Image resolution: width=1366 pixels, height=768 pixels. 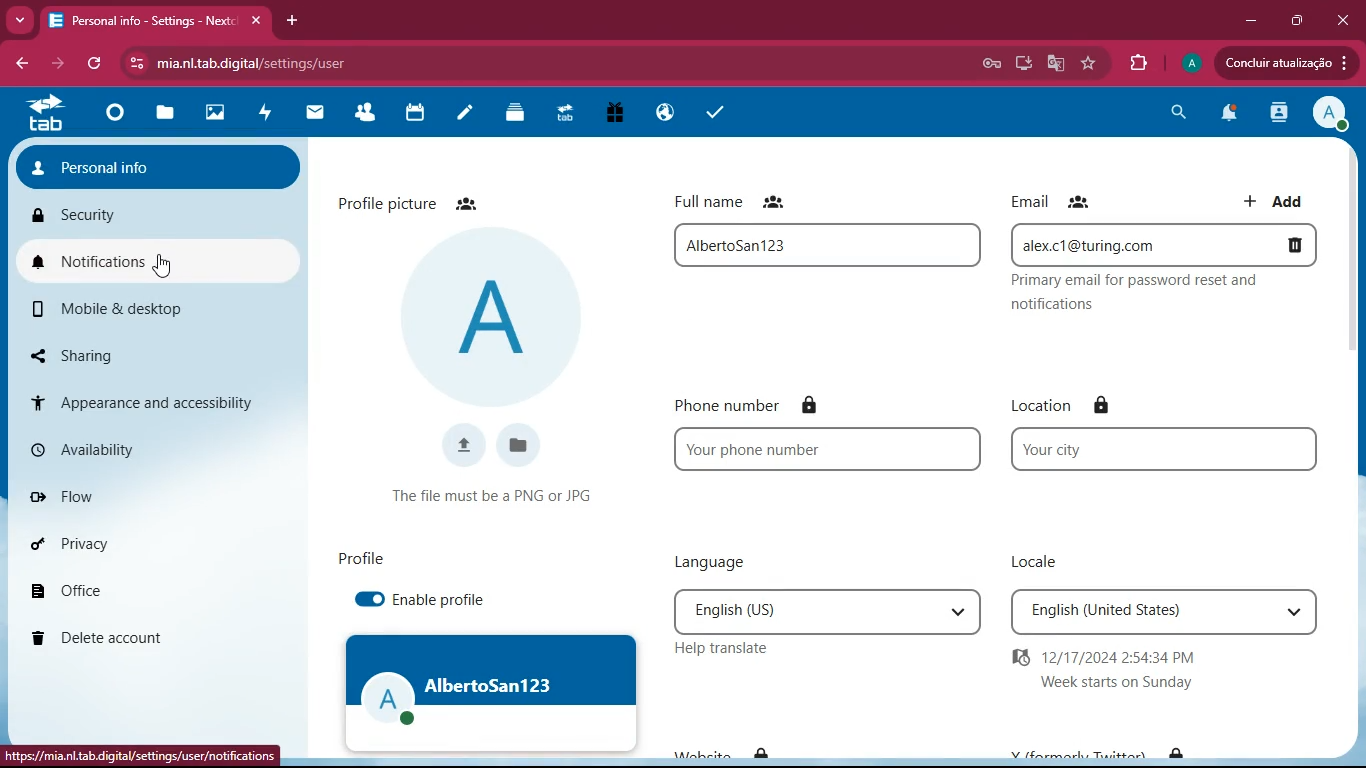 What do you see at coordinates (1177, 116) in the screenshot?
I see `search` at bounding box center [1177, 116].